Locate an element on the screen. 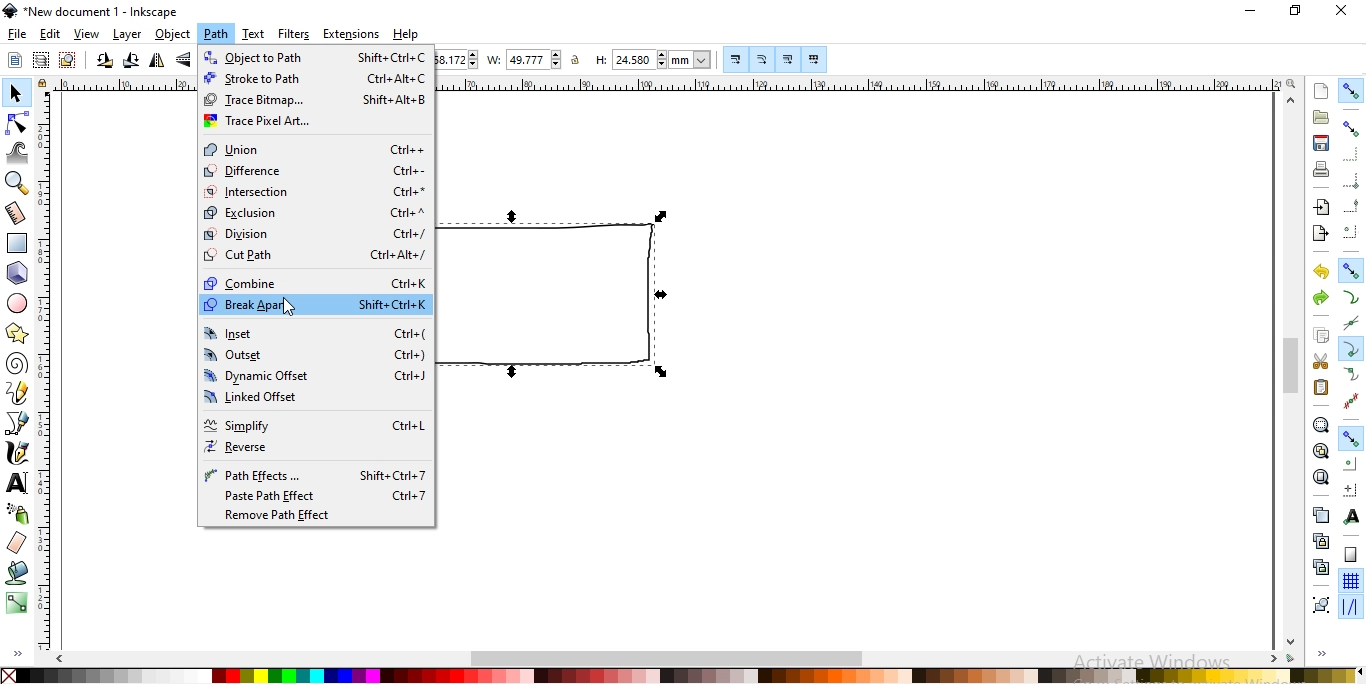 The height and width of the screenshot is (684, 1366). difference is located at coordinates (309, 171).